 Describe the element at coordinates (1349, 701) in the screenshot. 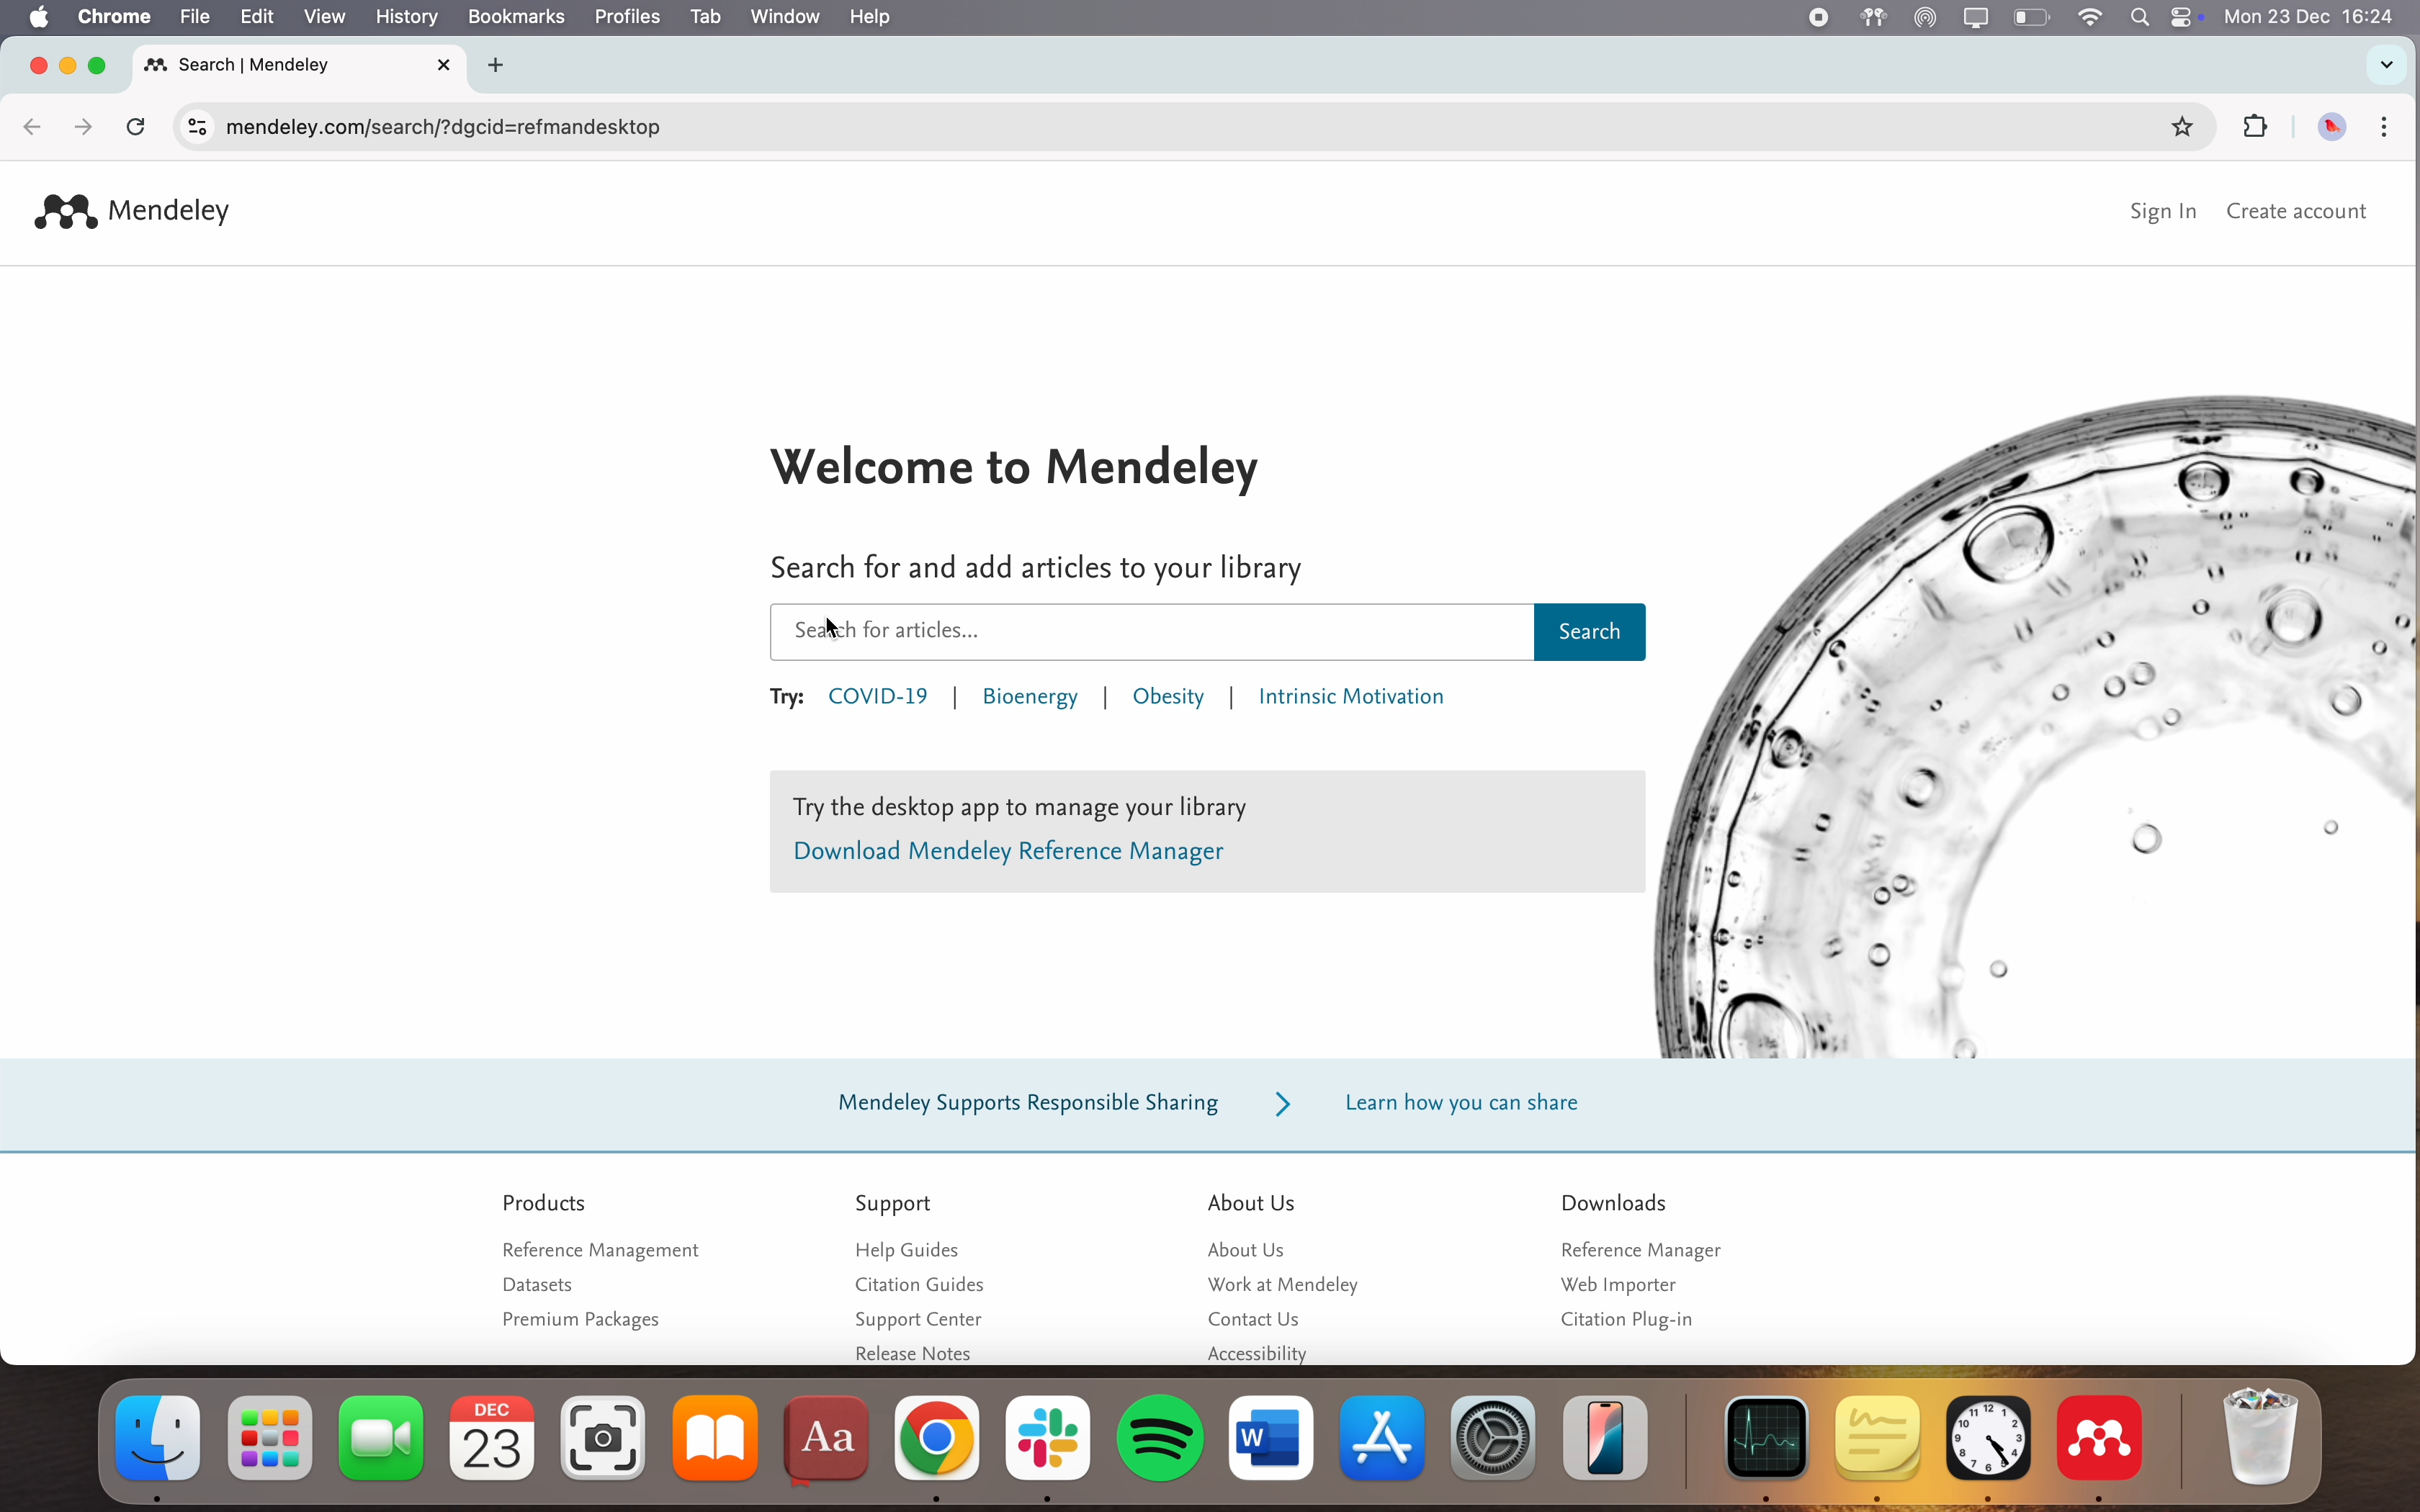

I see `intrinsic motivation` at that location.